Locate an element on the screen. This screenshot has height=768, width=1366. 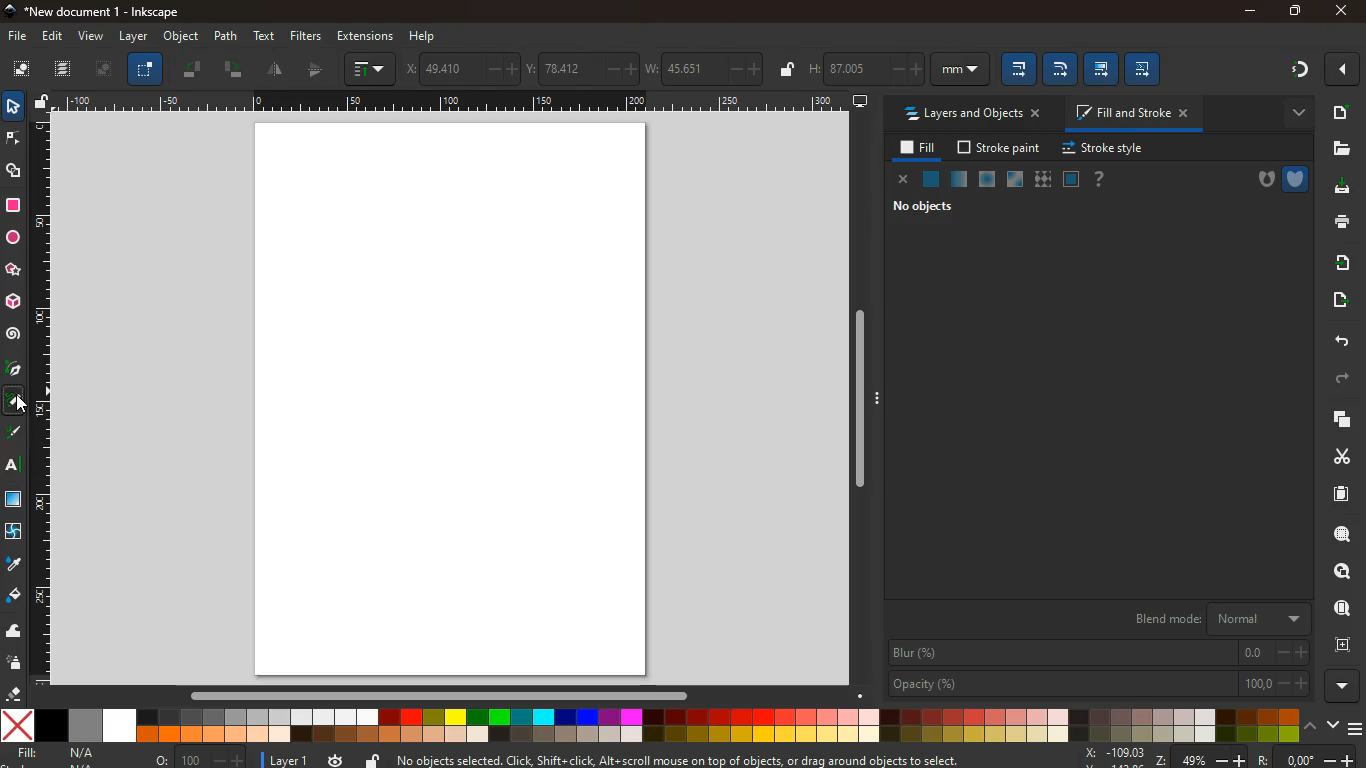
coordinates is located at coordinates (583, 68).